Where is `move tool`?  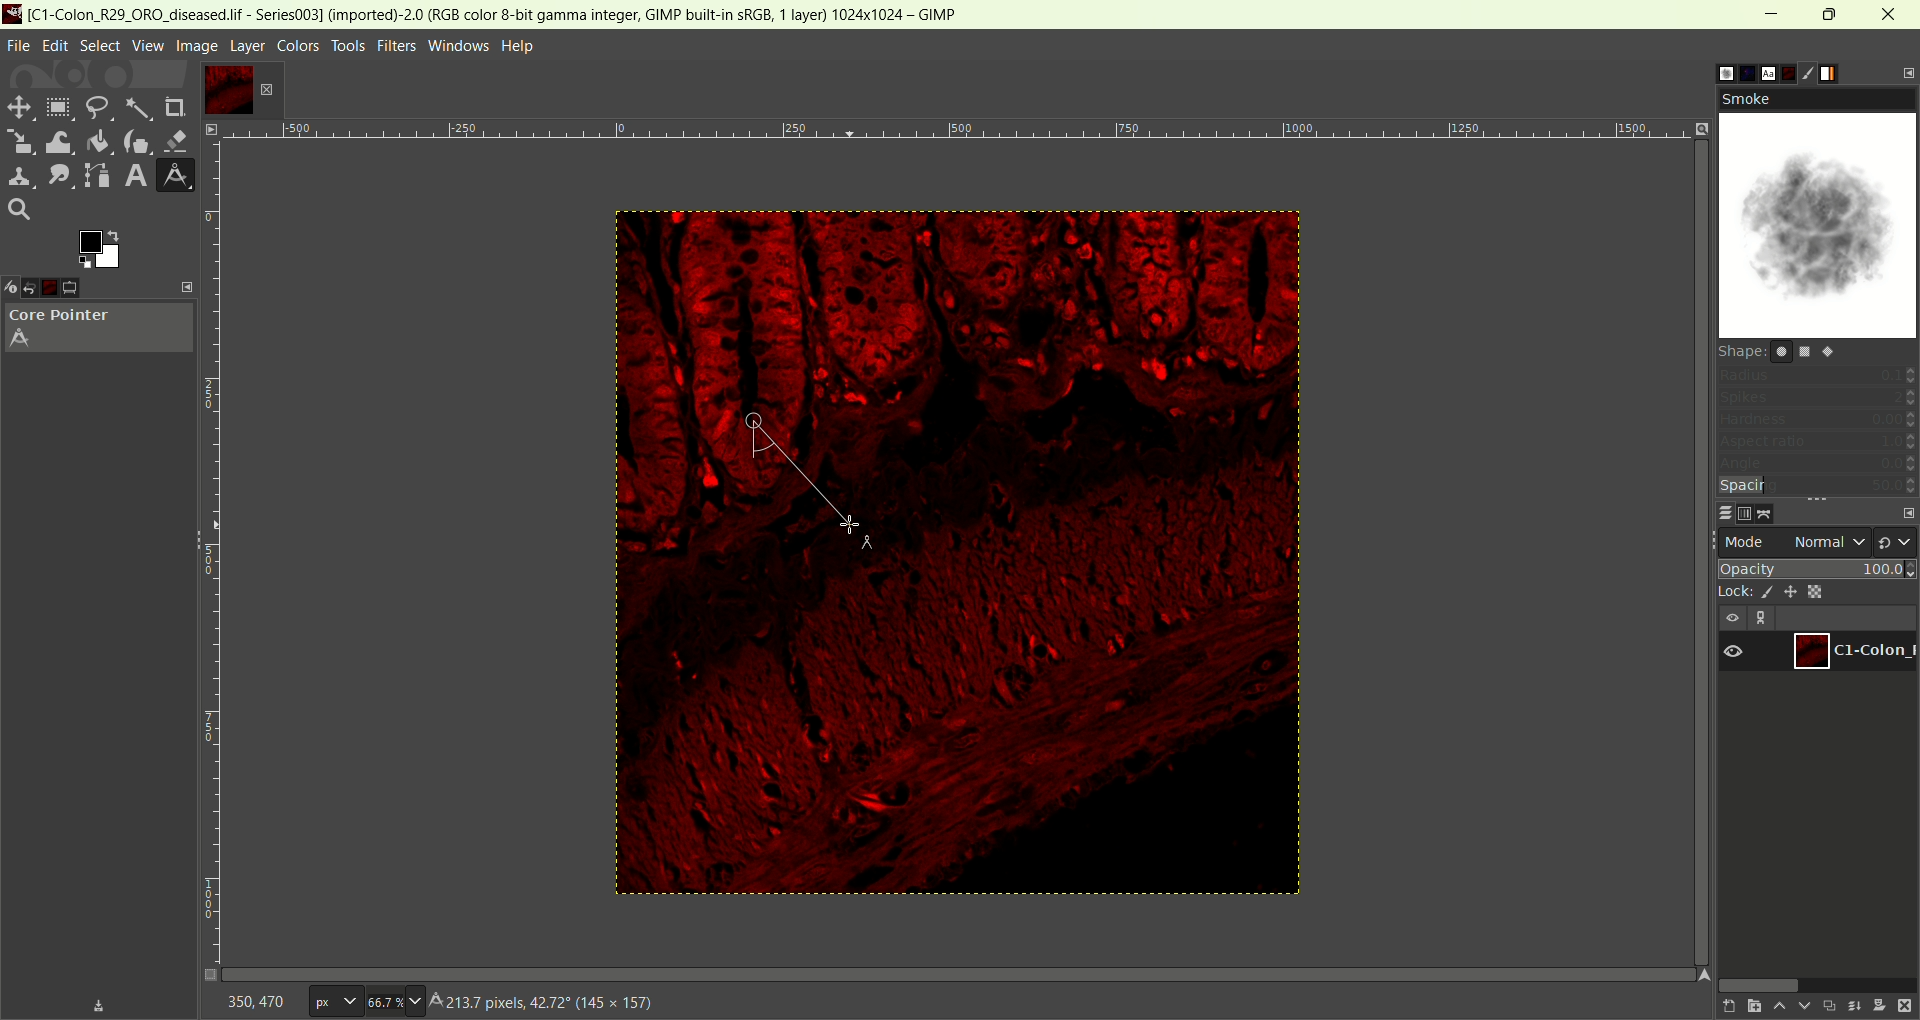
move tool is located at coordinates (17, 105).